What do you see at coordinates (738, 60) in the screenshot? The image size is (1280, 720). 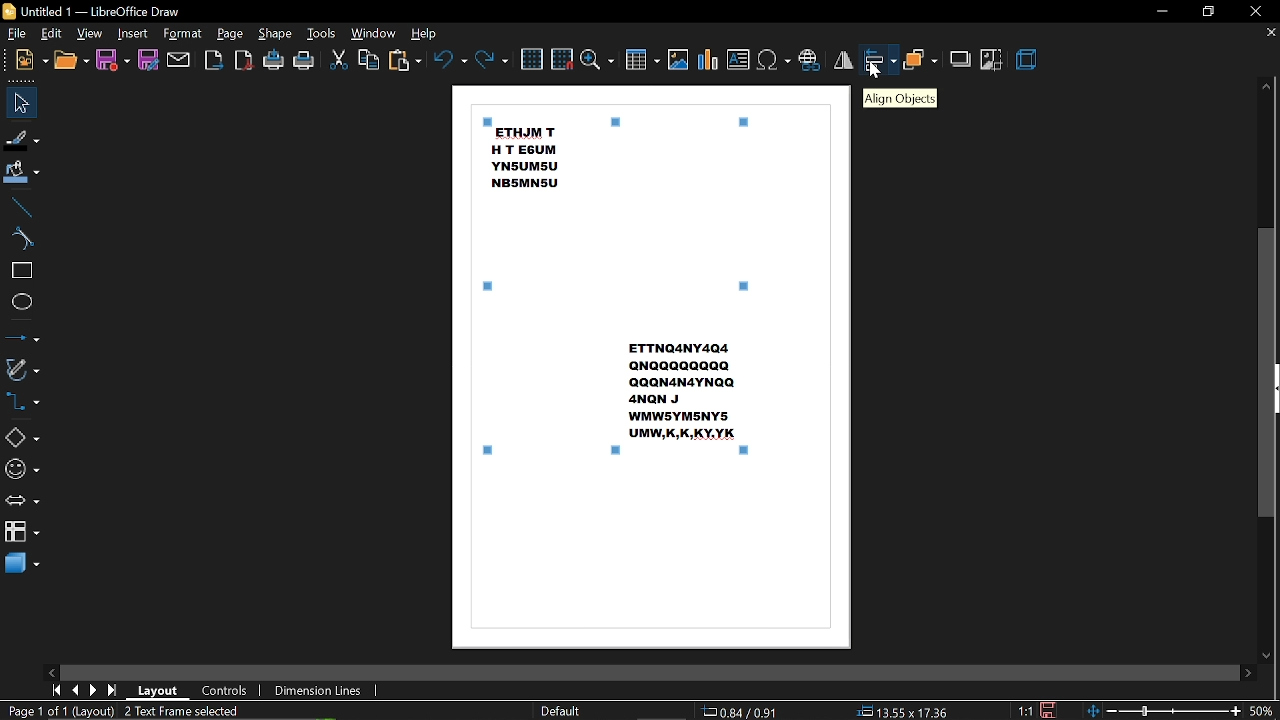 I see `insert text` at bounding box center [738, 60].